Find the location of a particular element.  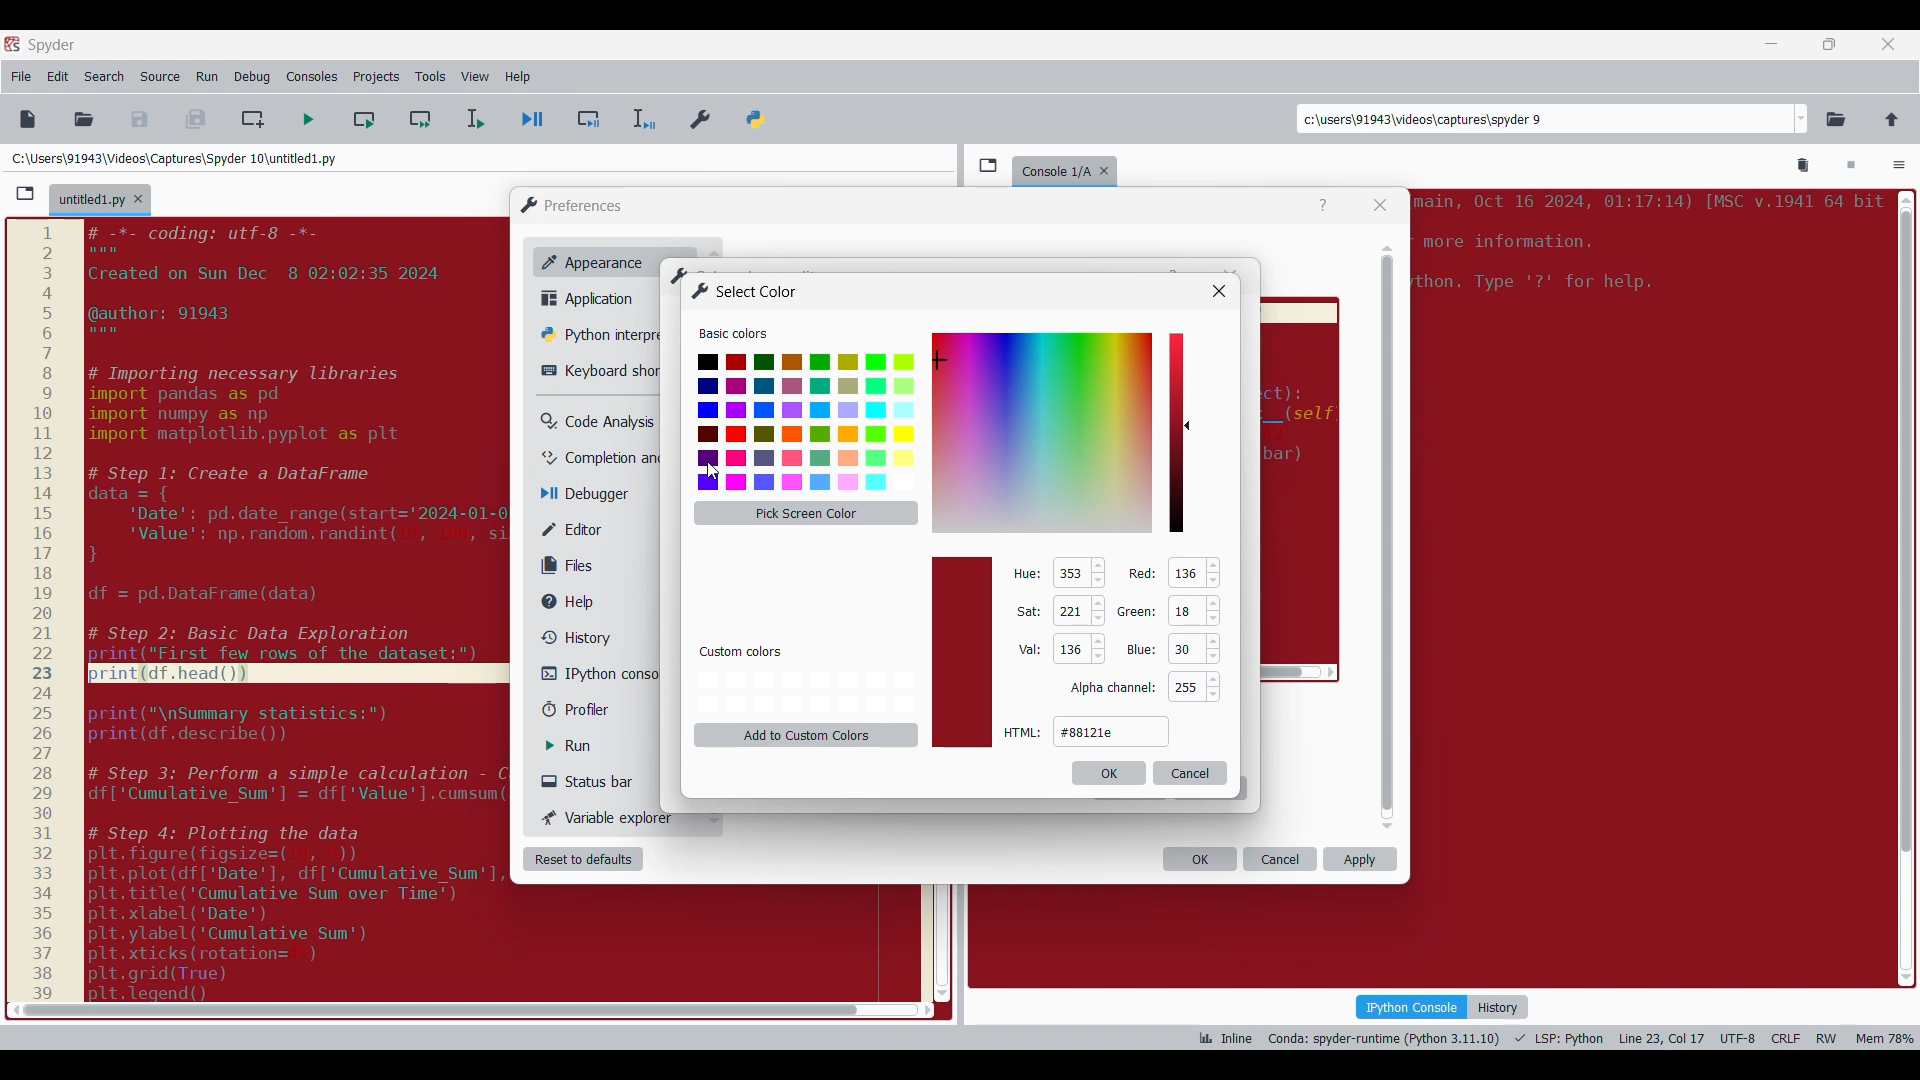

IPython console is located at coordinates (1411, 1006).